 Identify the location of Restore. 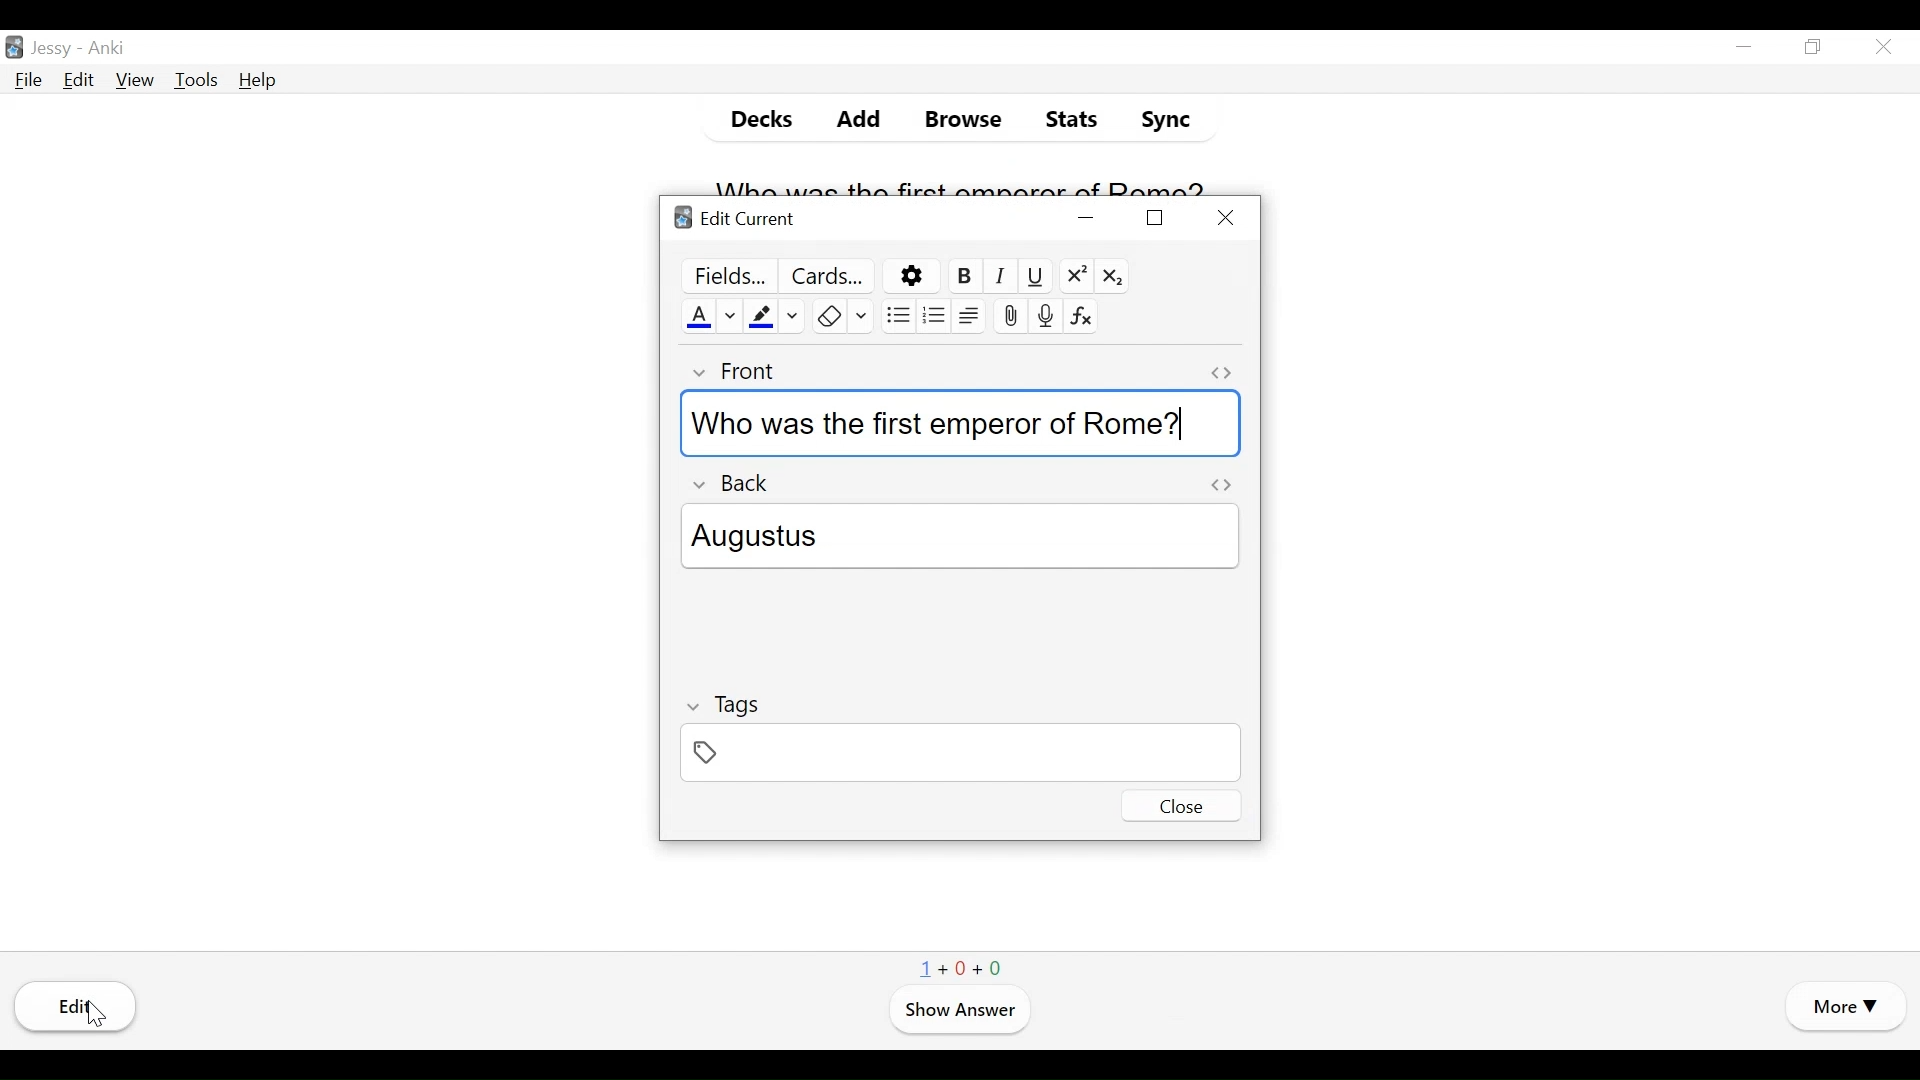
(1153, 218).